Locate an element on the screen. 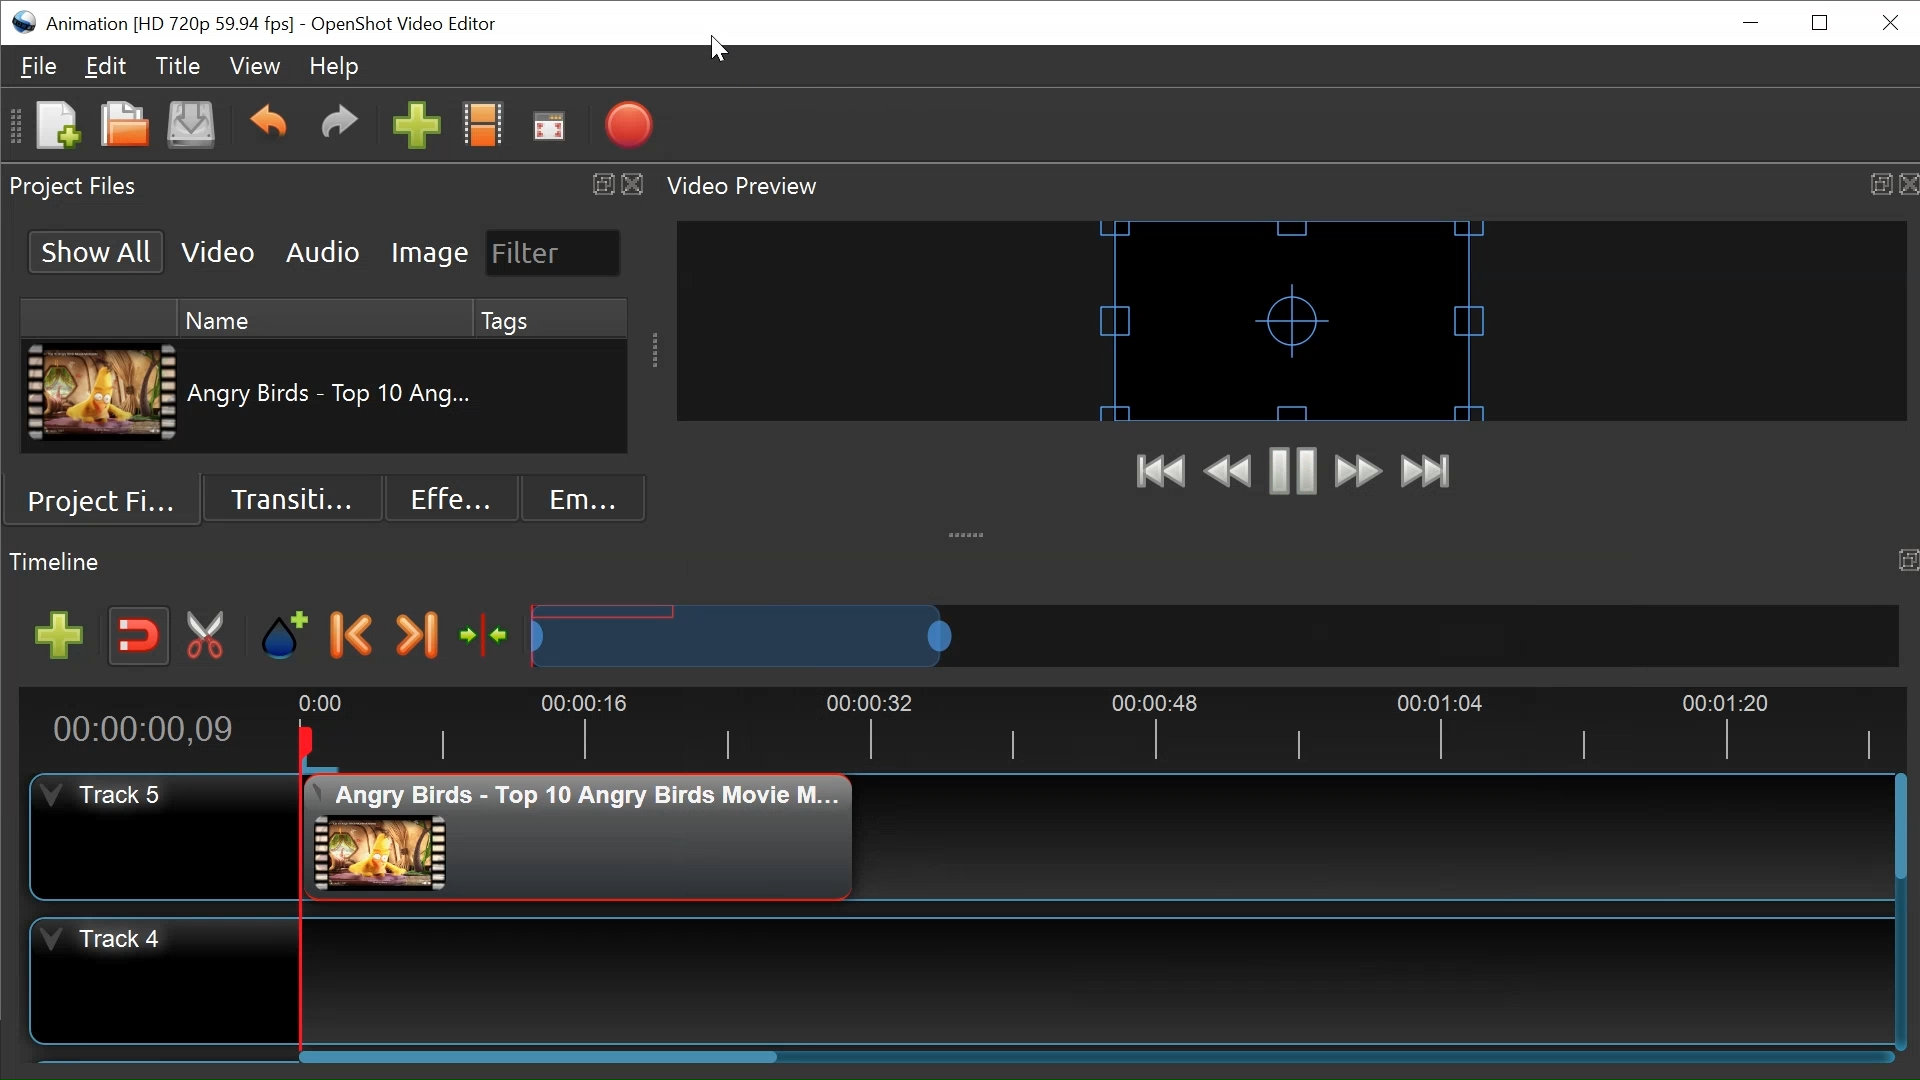 The image size is (1920, 1080). New Project is located at coordinates (55, 123).